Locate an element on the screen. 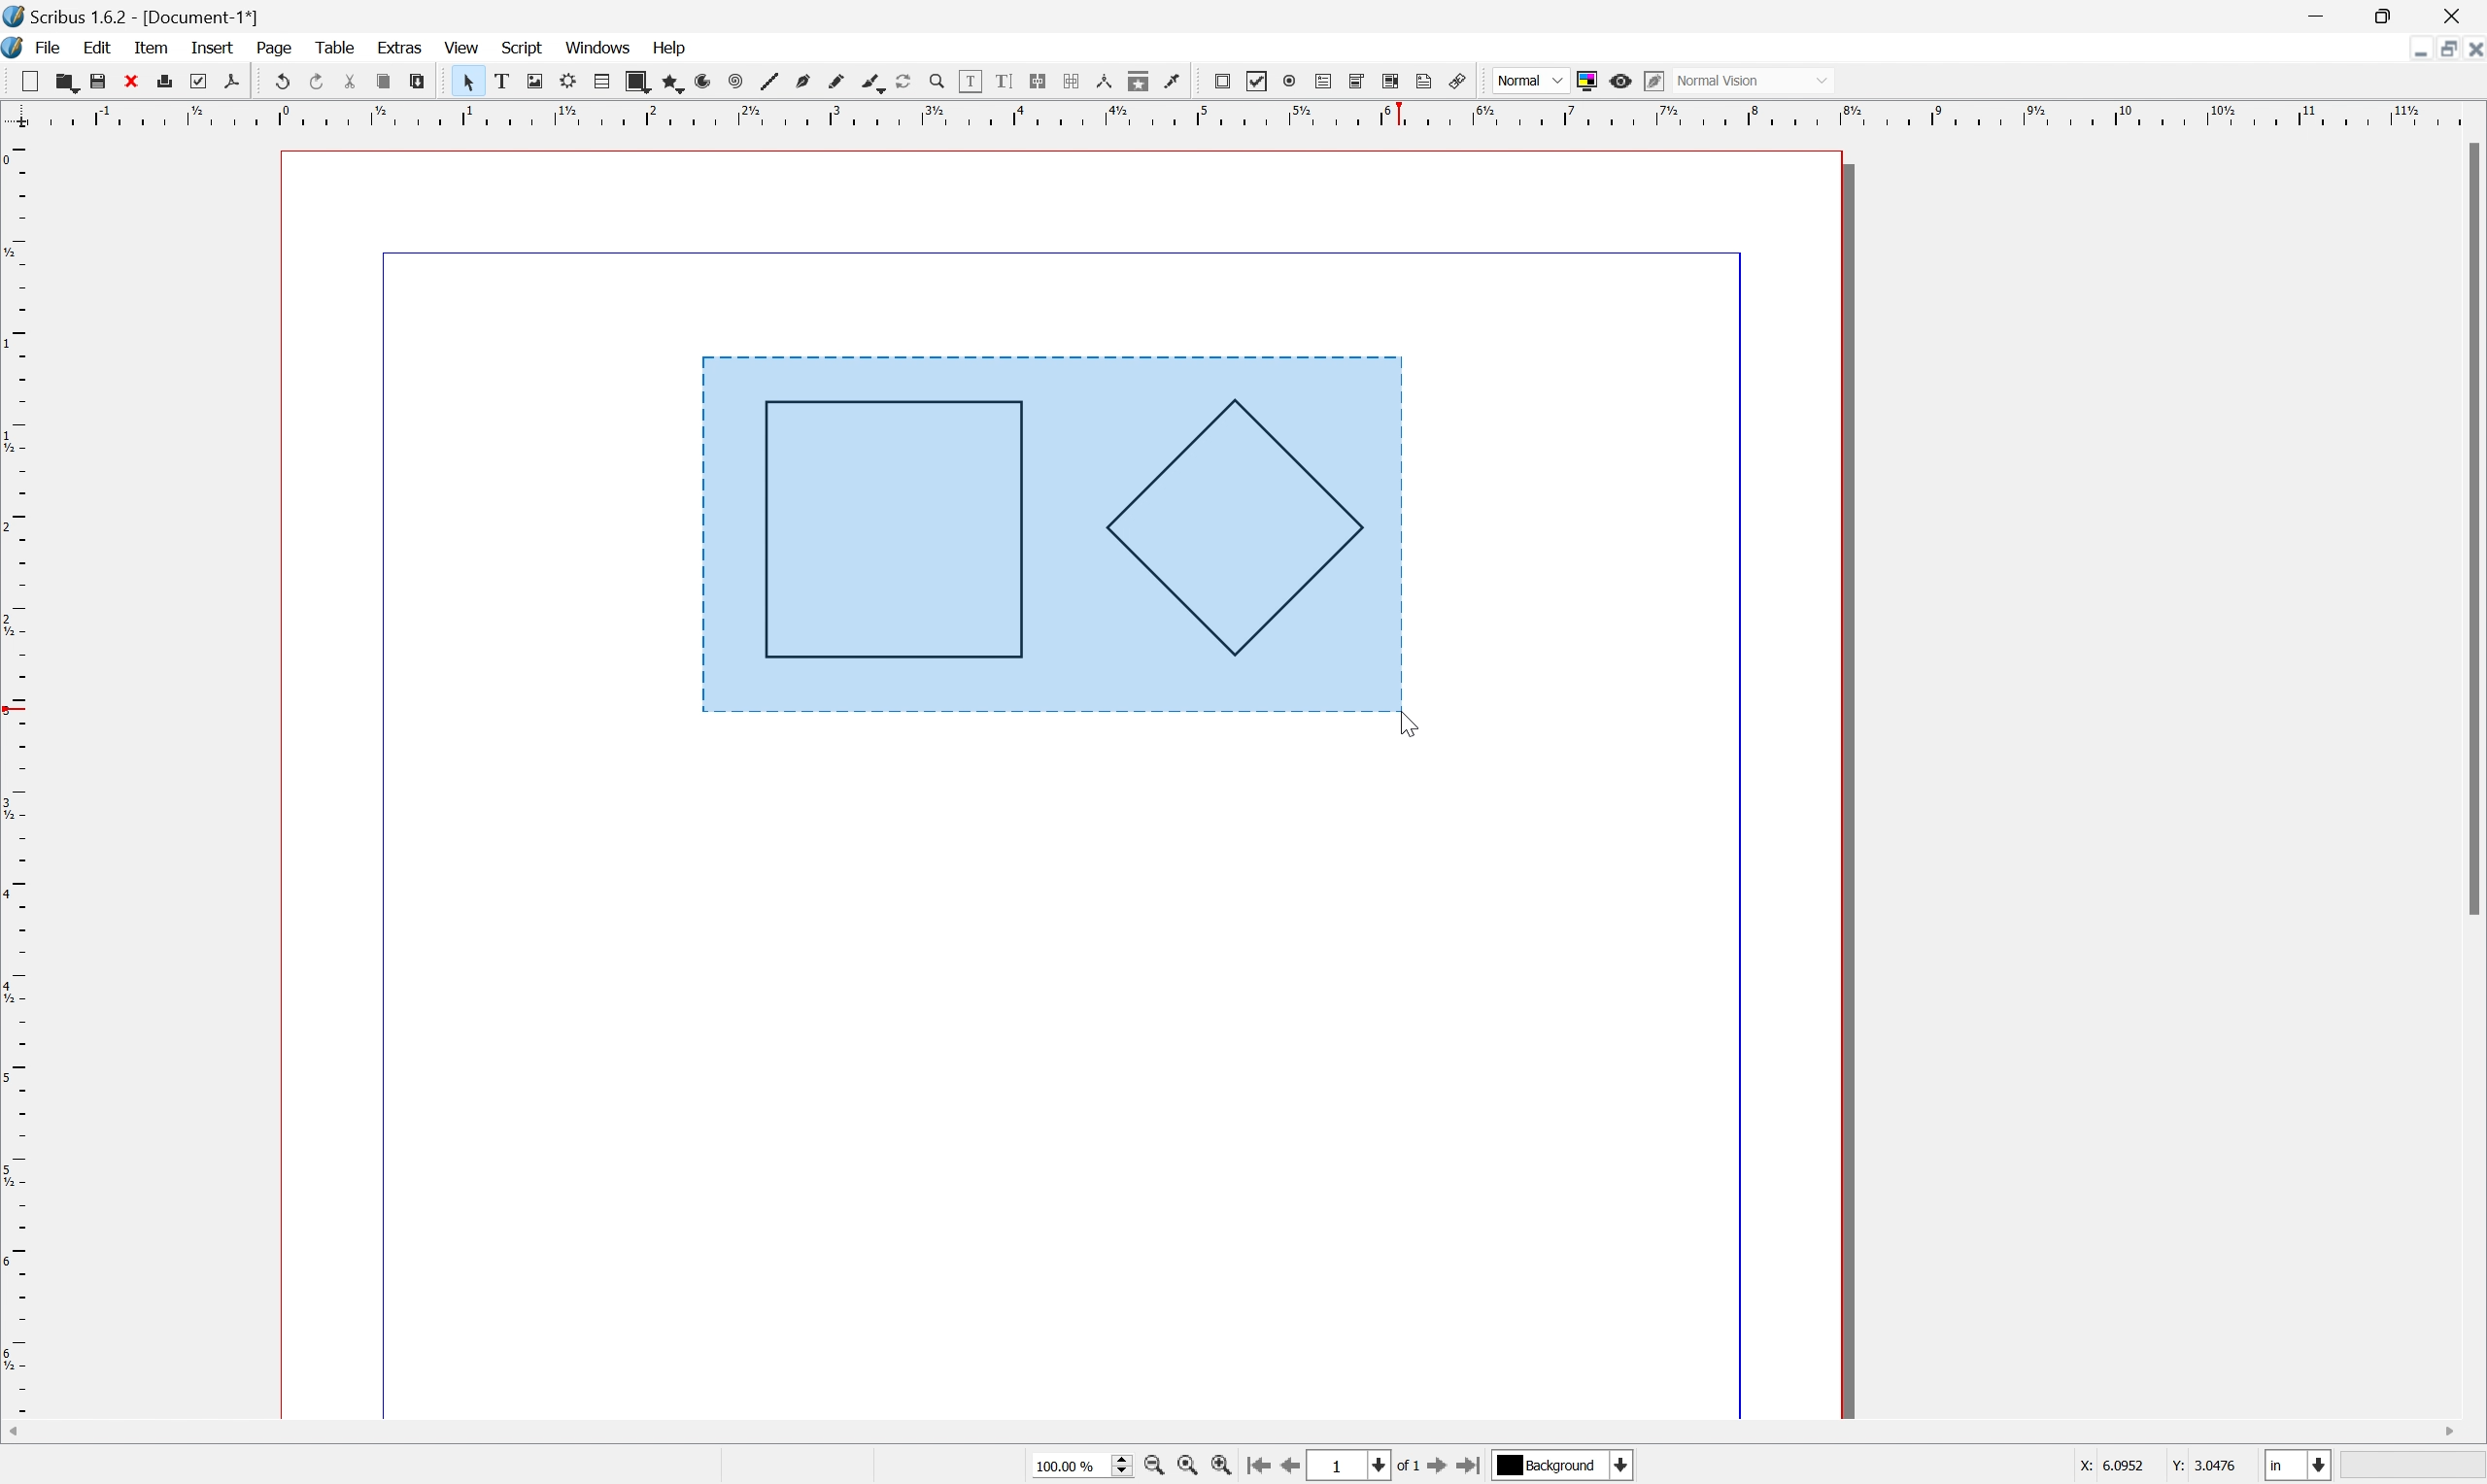 Image resolution: width=2487 pixels, height=1484 pixels. edit is located at coordinates (100, 48).